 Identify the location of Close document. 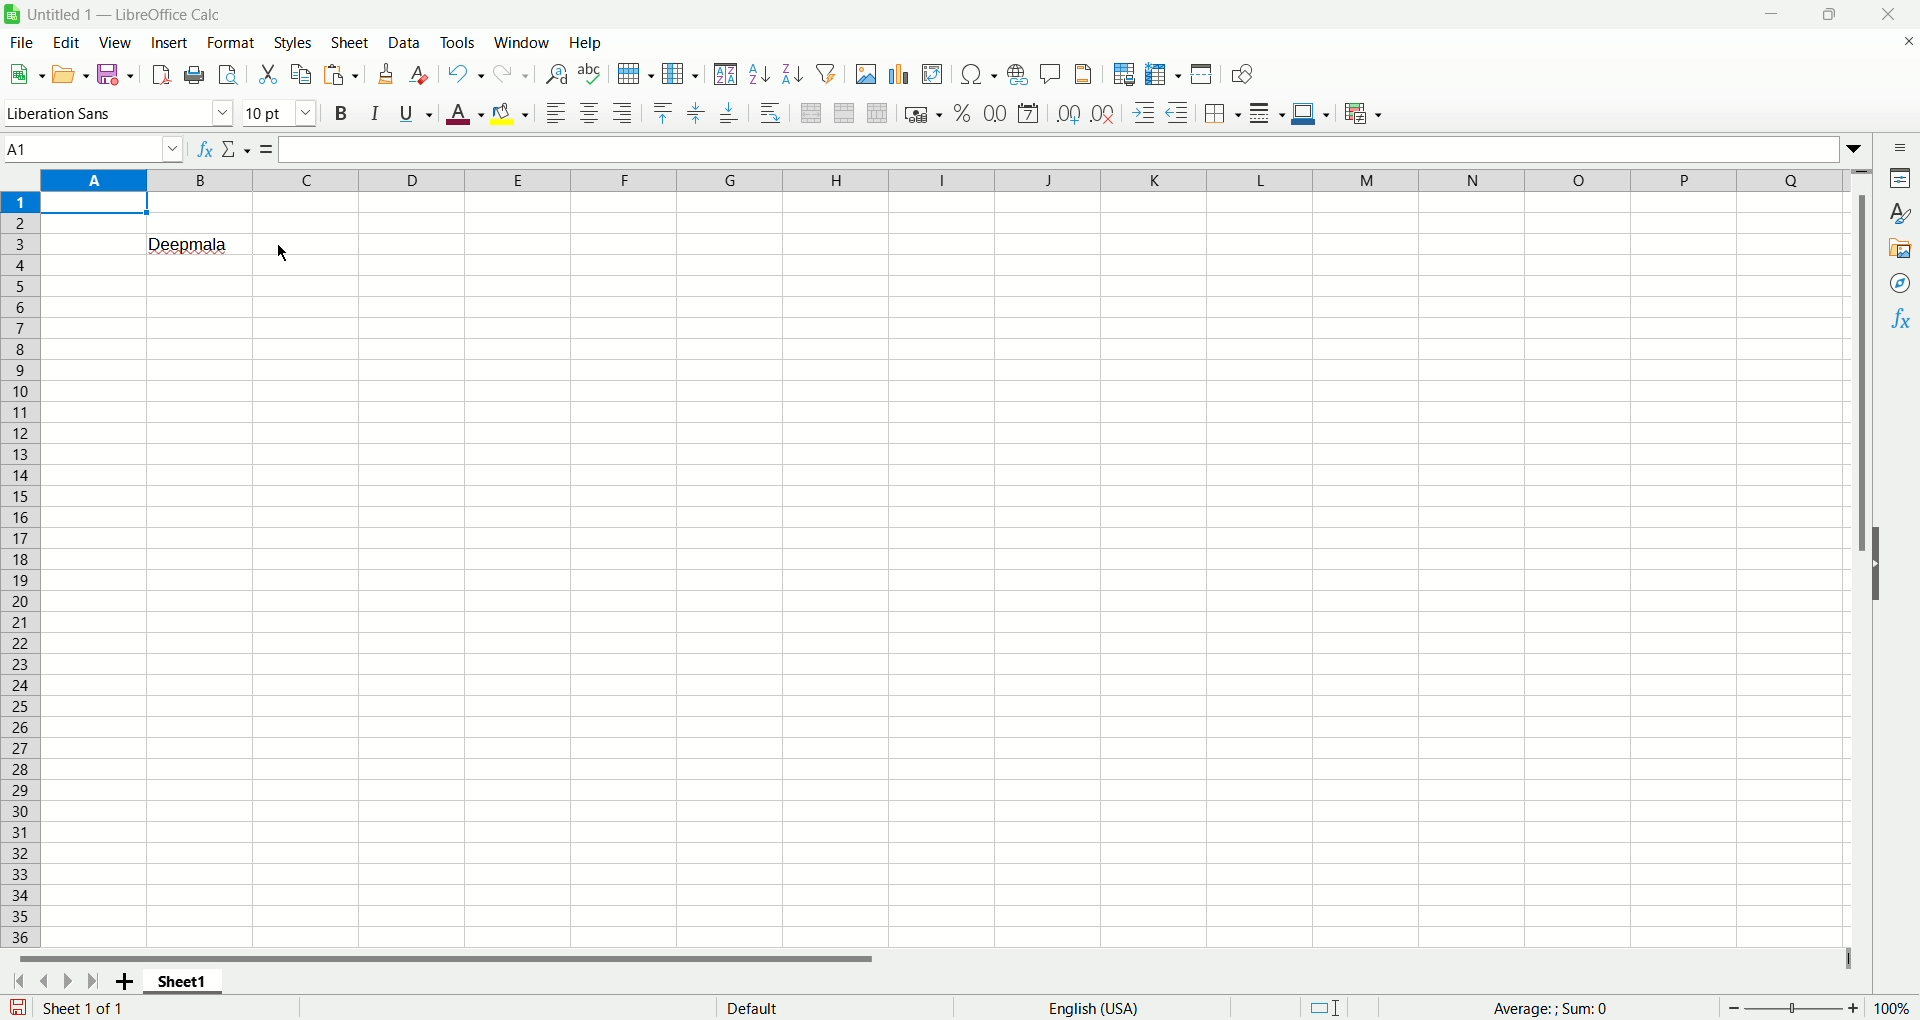
(1902, 42).